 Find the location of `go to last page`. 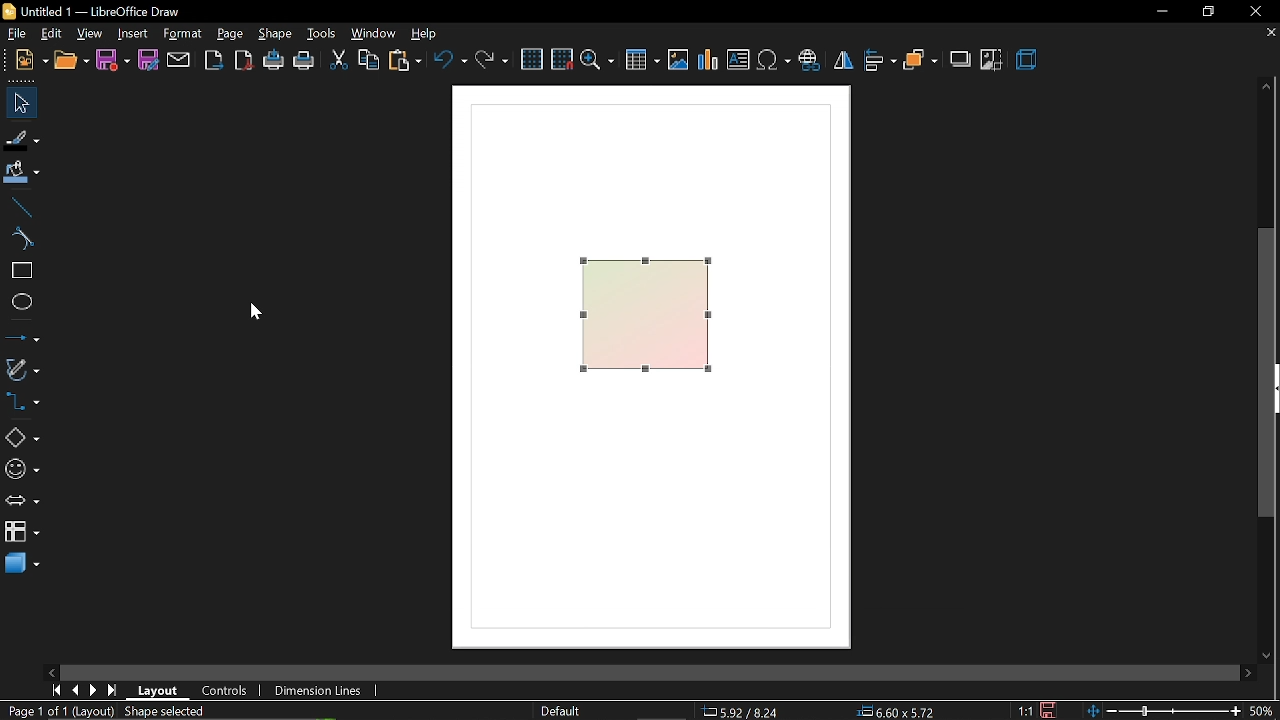

go to last page is located at coordinates (112, 691).